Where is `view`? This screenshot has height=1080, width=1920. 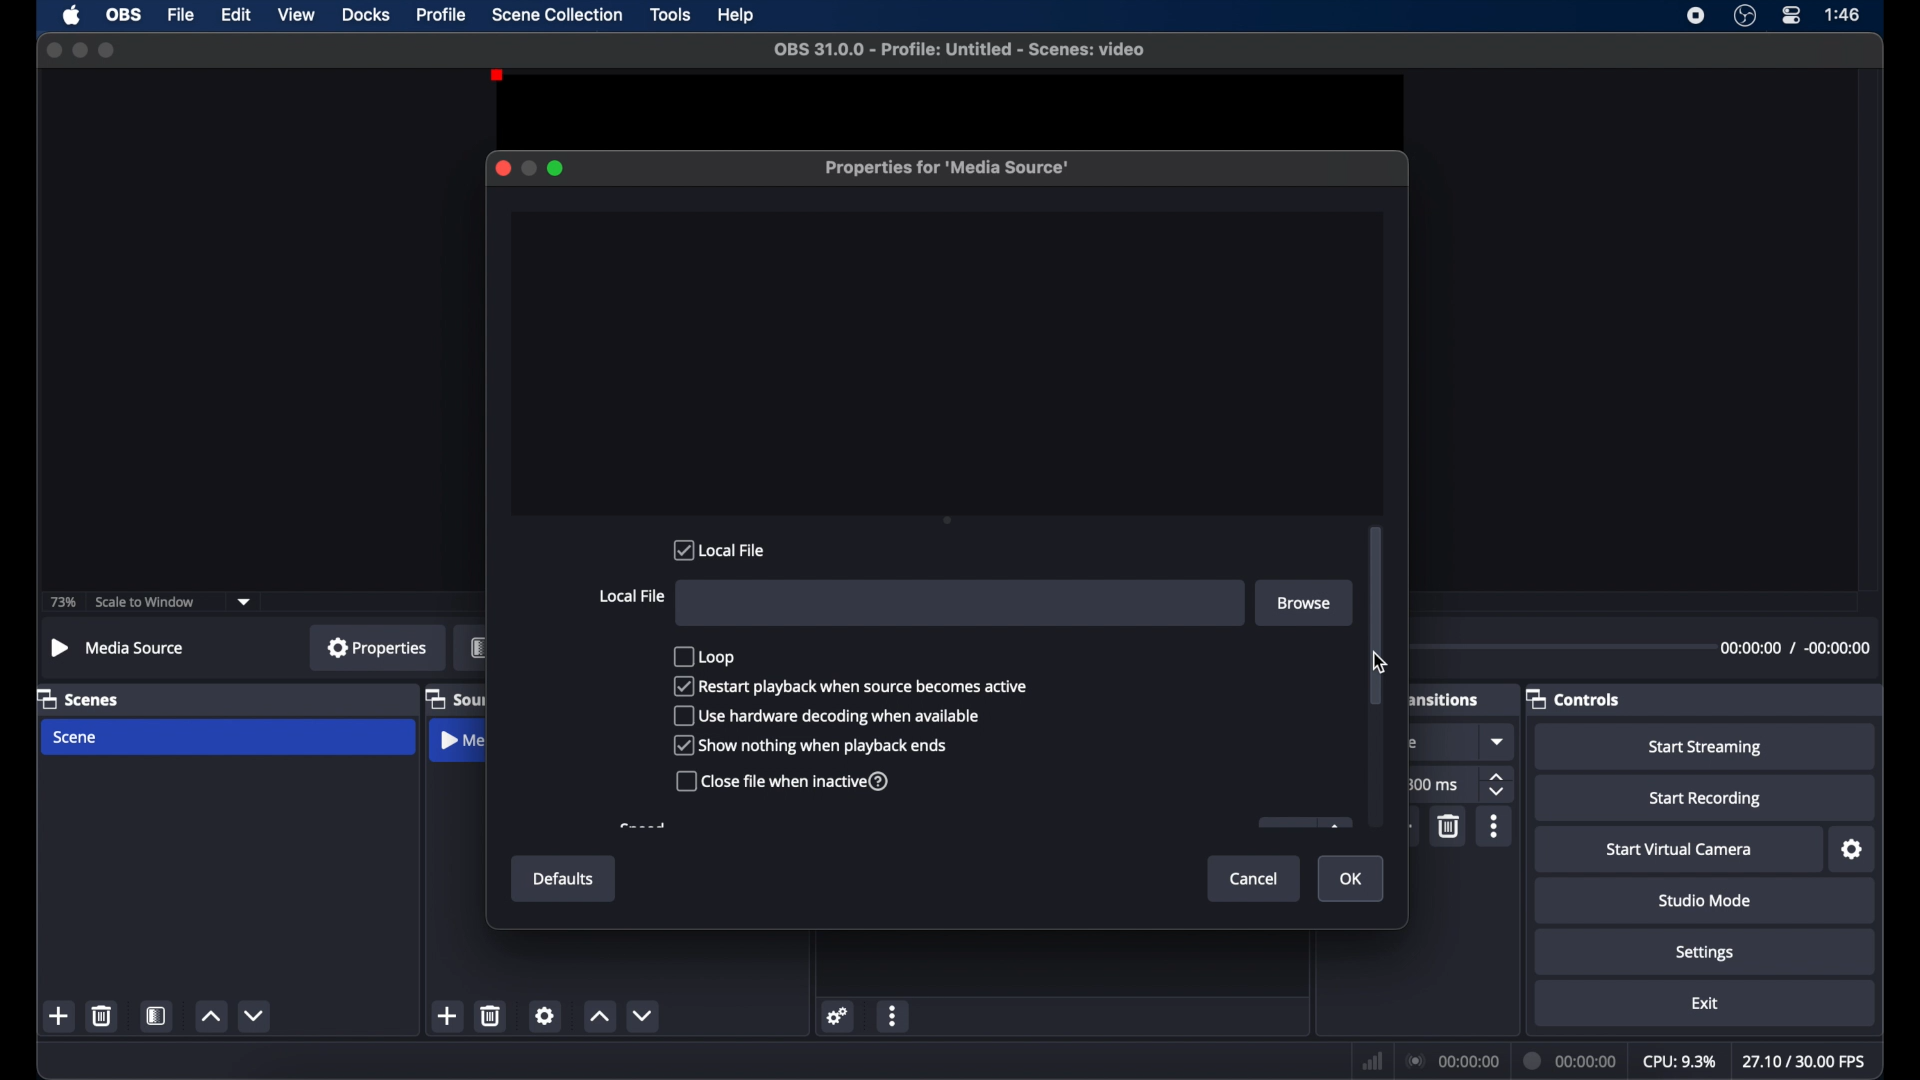
view is located at coordinates (296, 13).